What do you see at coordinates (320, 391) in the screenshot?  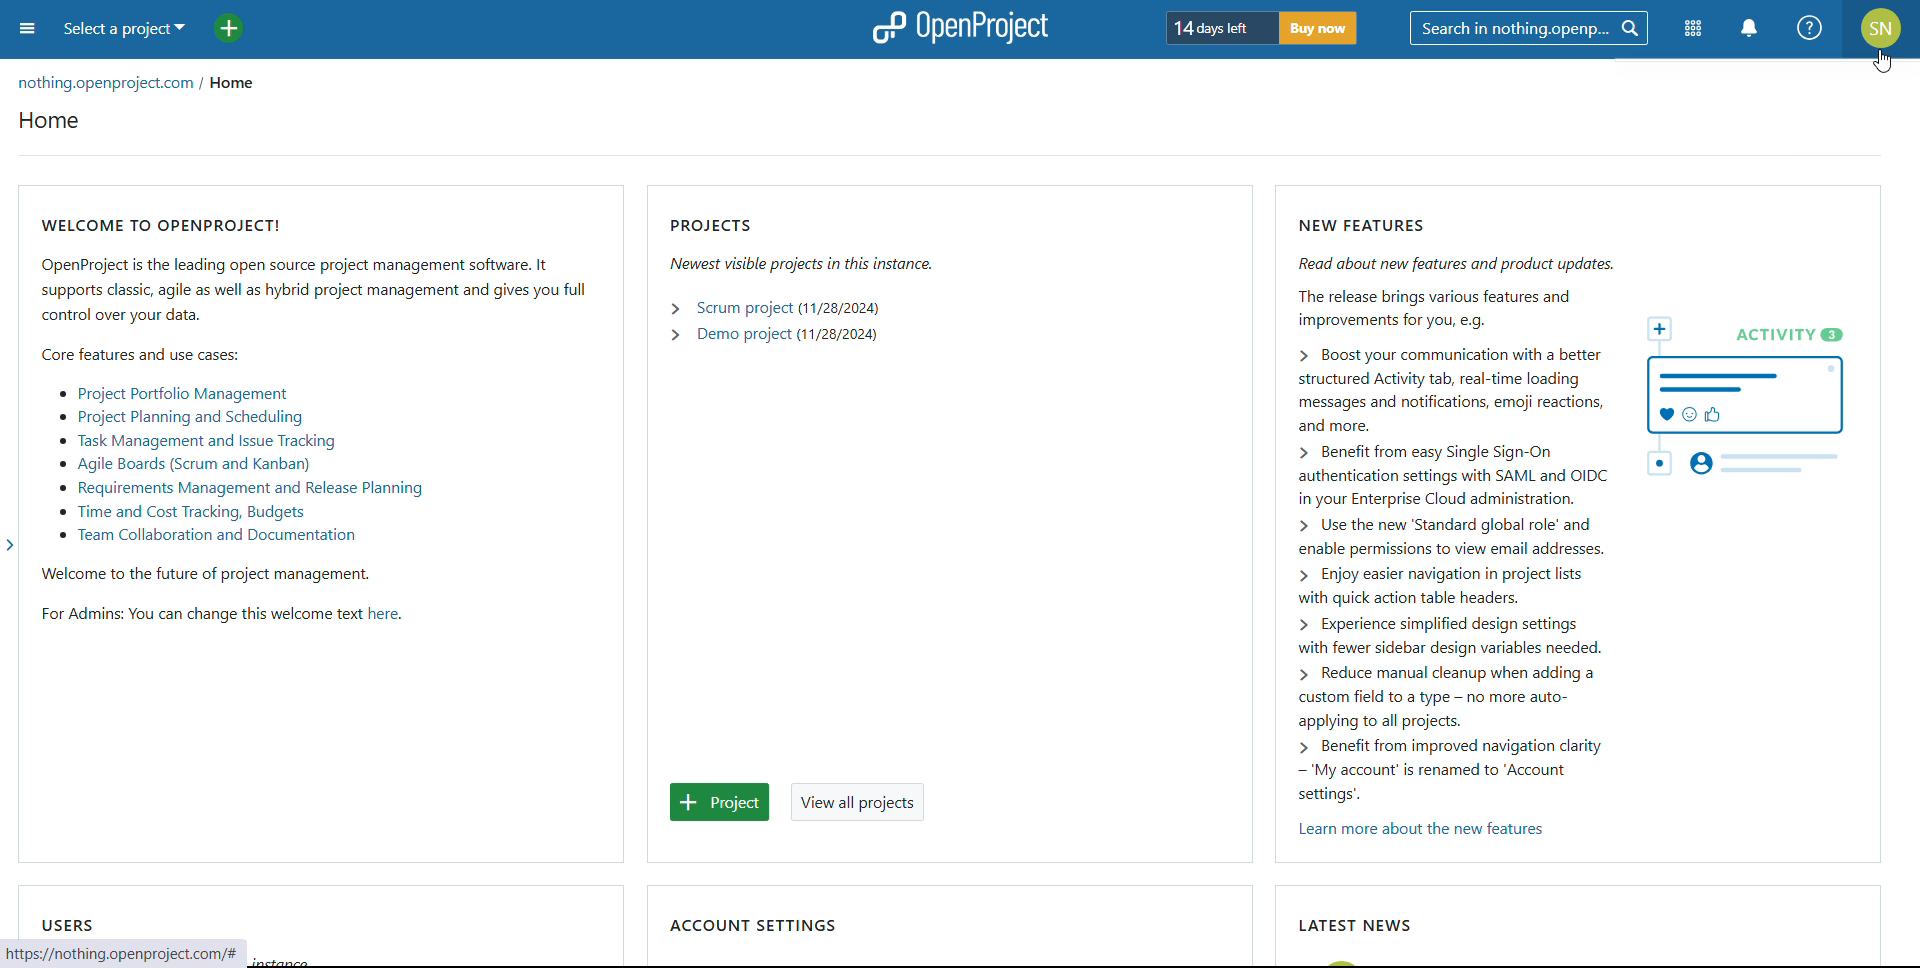 I see `WELCOME TO OPENPROJECT!
OpenProject is the leading open source project management software. It
supports classic, agile as well as hybrid project management and gives you full
control over your data.
Core features and use cases:
« Project Portfolio Management
« Project Planning and Scheduling
© Task Management and Issue Tracking
« Agile Boards (Scrum and Kanban)
« Requirements Management and Release Planning
« Time and Cost Tracking, Budgets
, * Team Collaboration and Documentation
Welcome to the future of project management.` at bounding box center [320, 391].